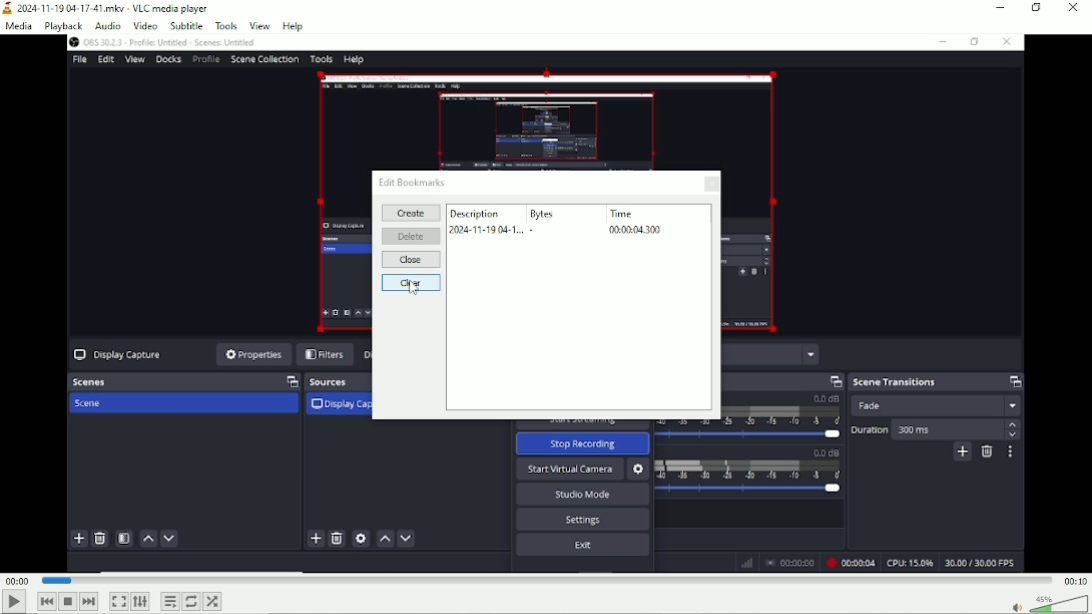  Describe the element at coordinates (119, 602) in the screenshot. I see `Toggle video in fullscreen` at that location.